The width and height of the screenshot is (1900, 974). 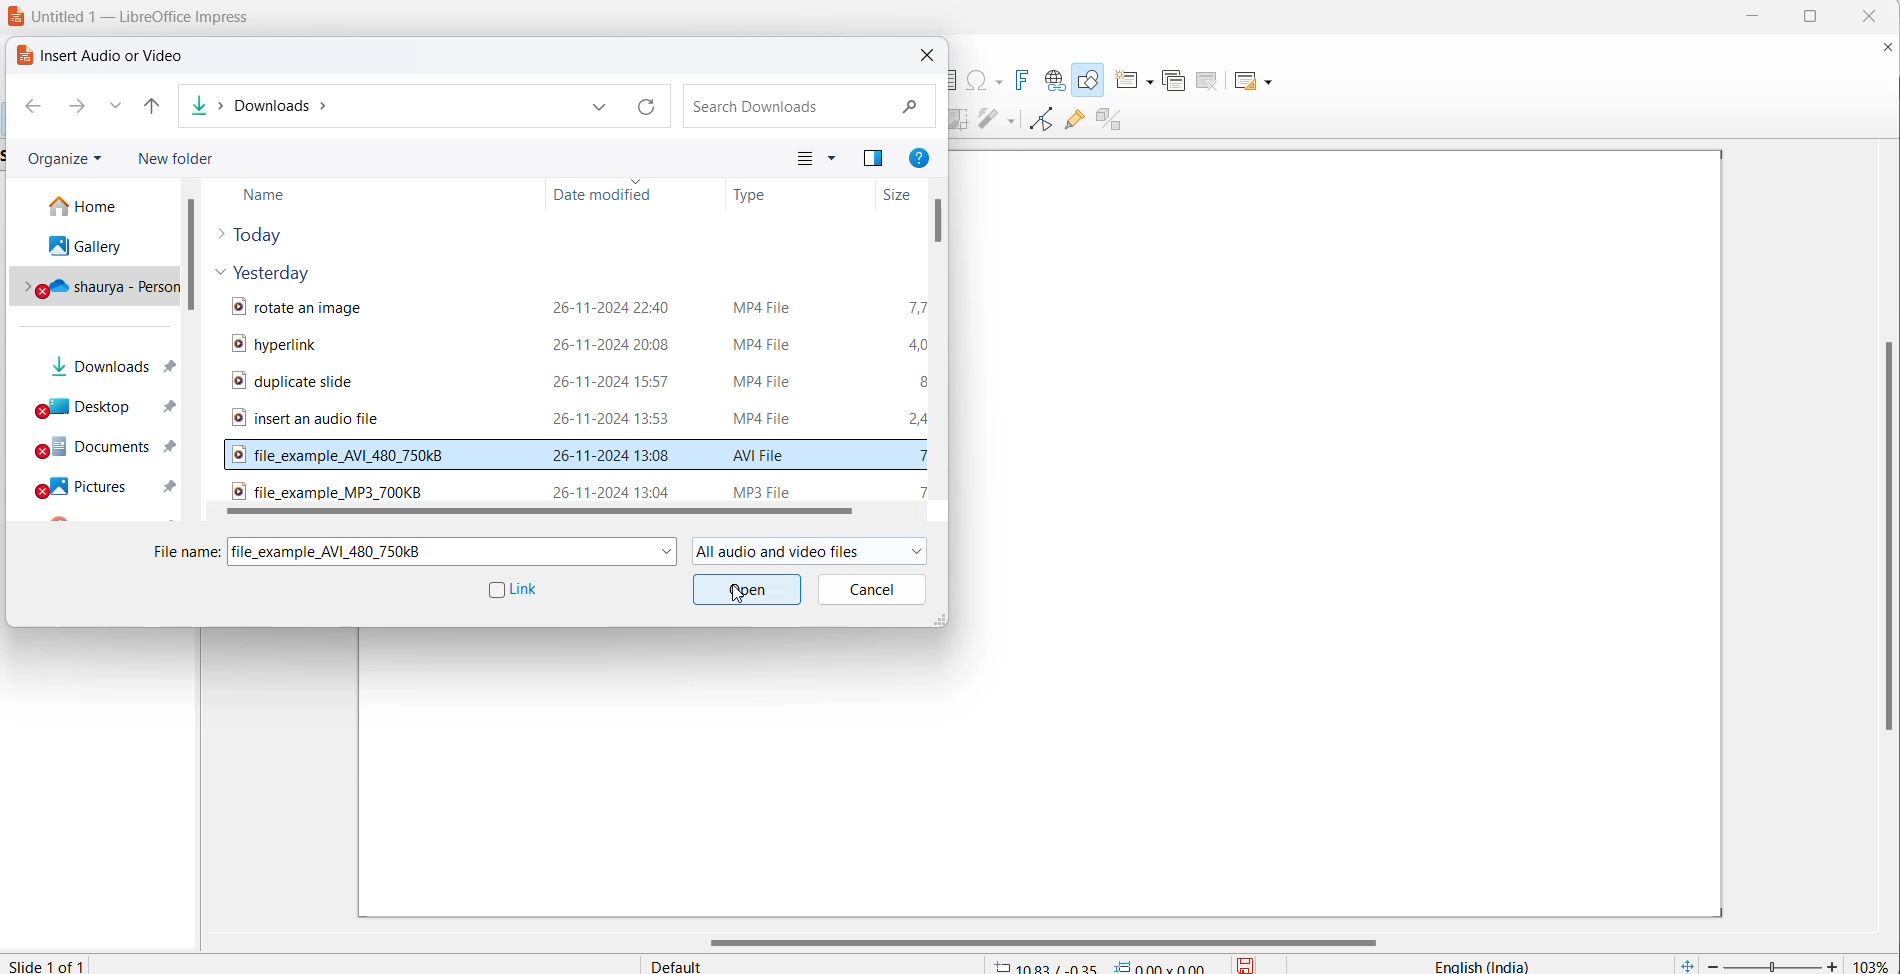 I want to click on duplicate slide, so click(x=1179, y=79).